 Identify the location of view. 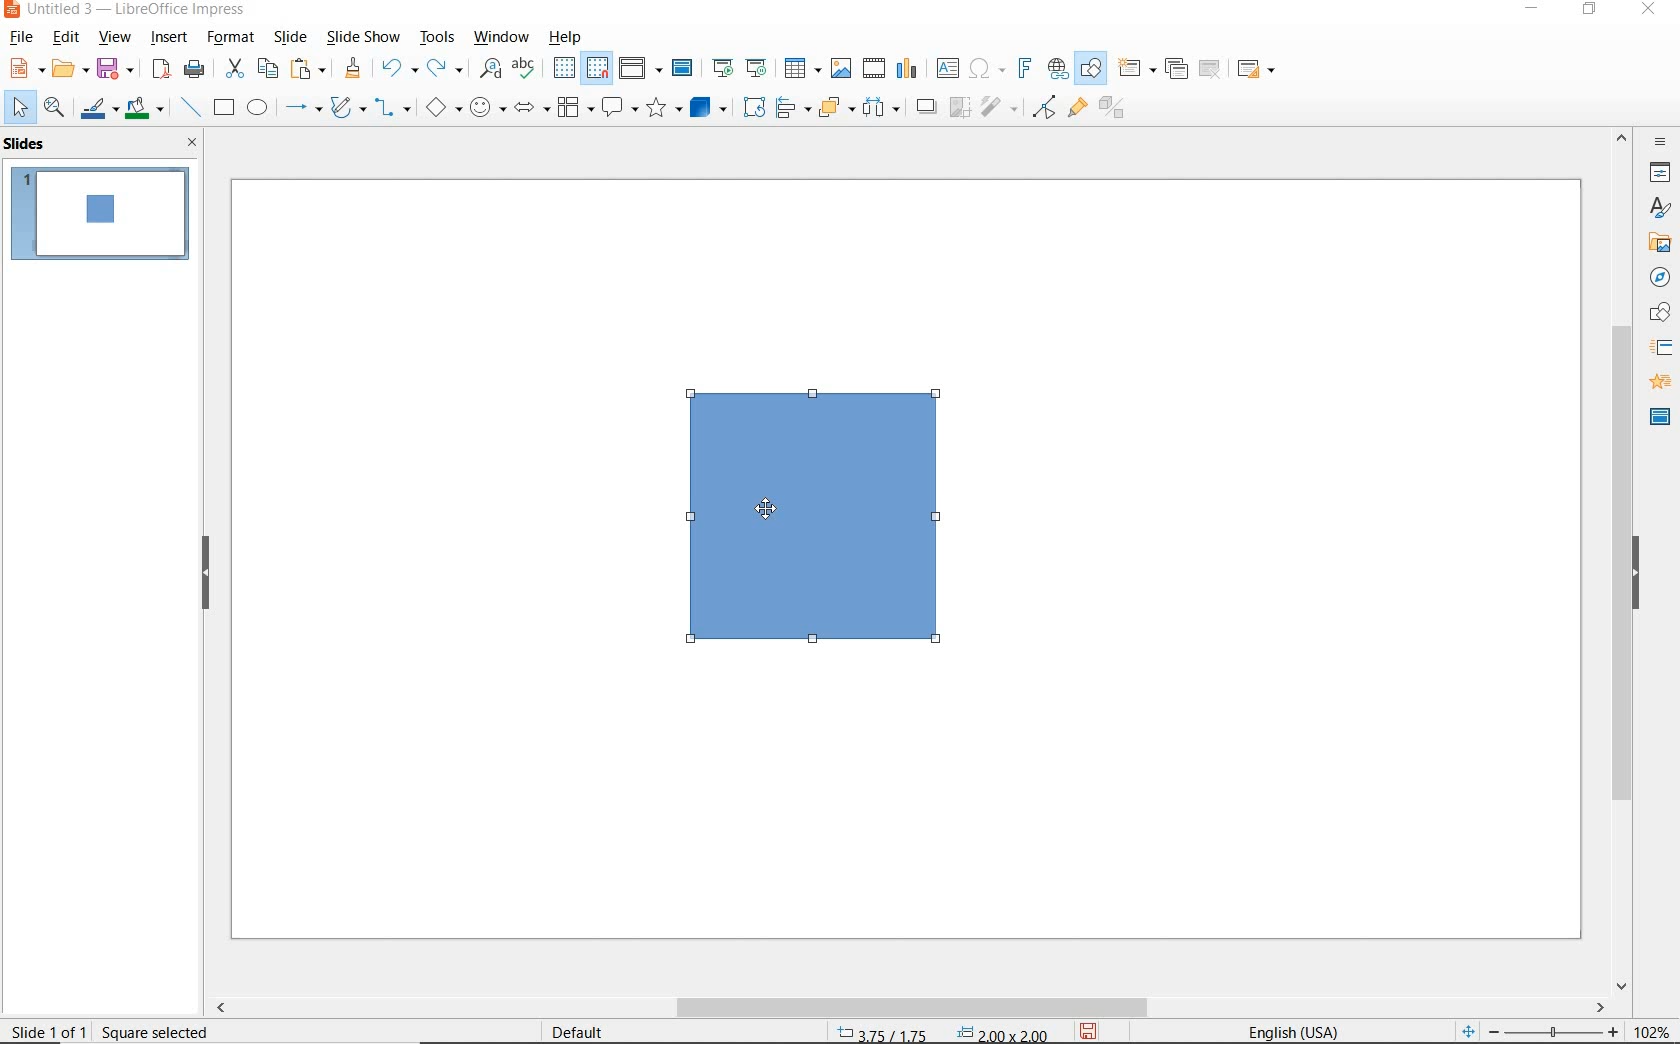
(114, 37).